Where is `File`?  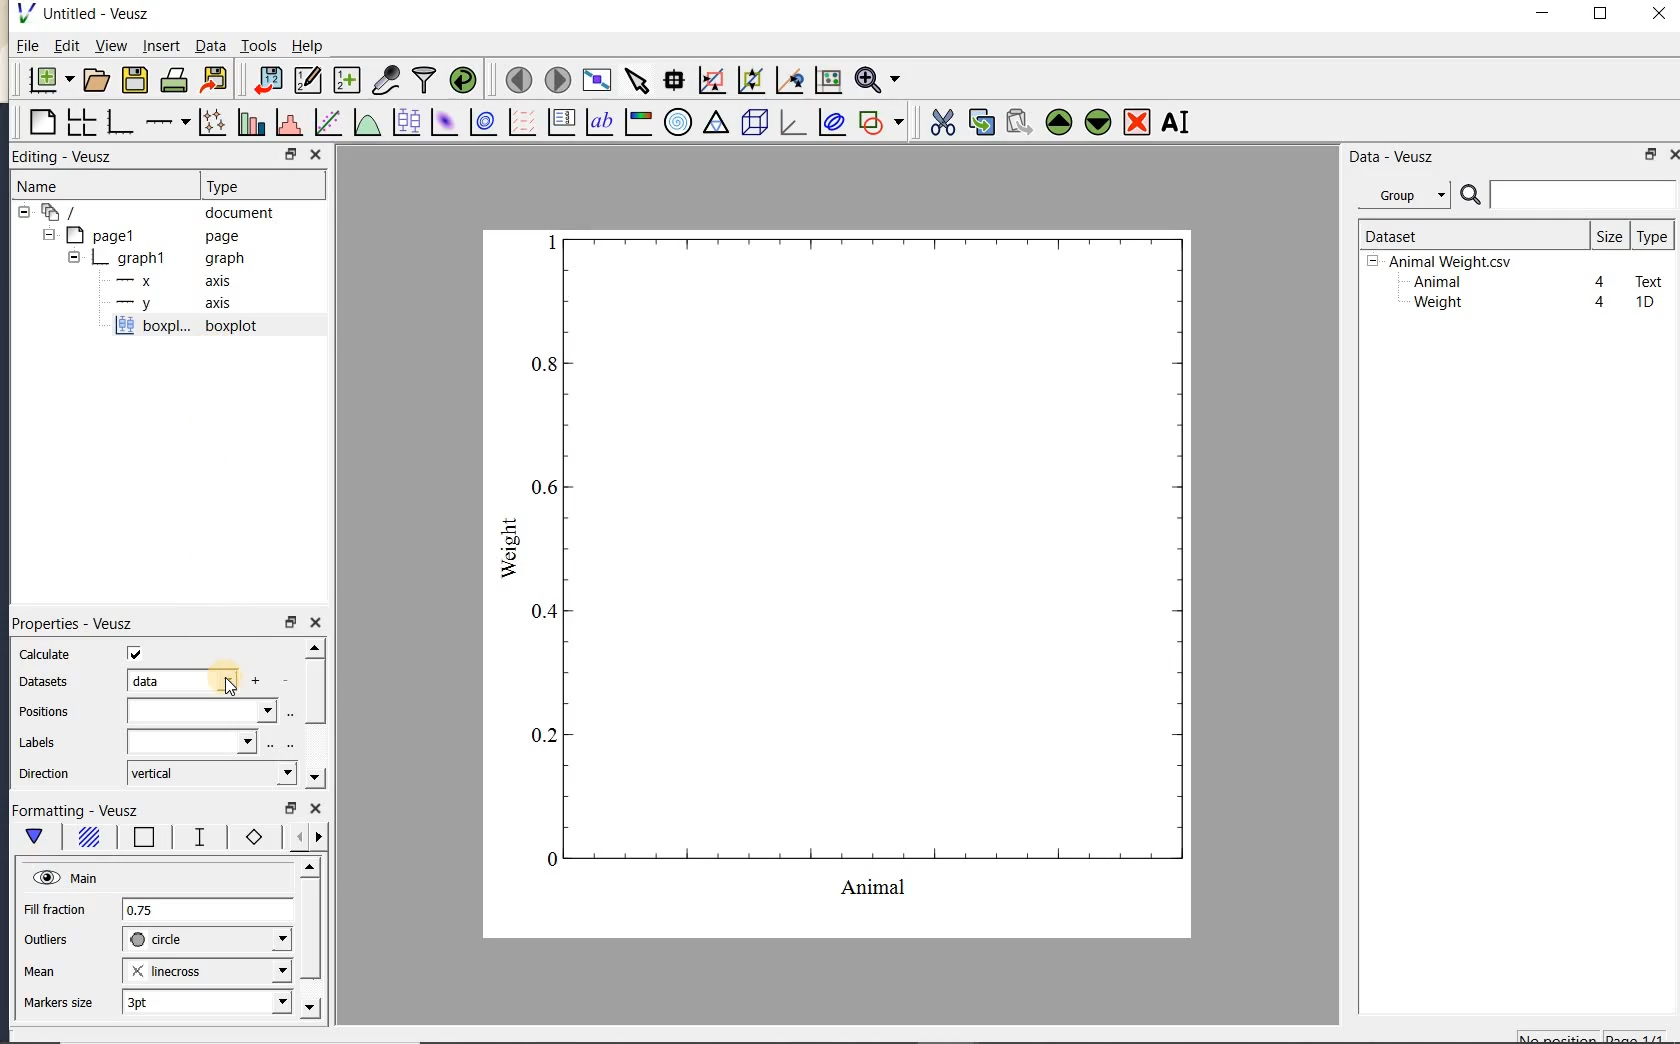 File is located at coordinates (28, 46).